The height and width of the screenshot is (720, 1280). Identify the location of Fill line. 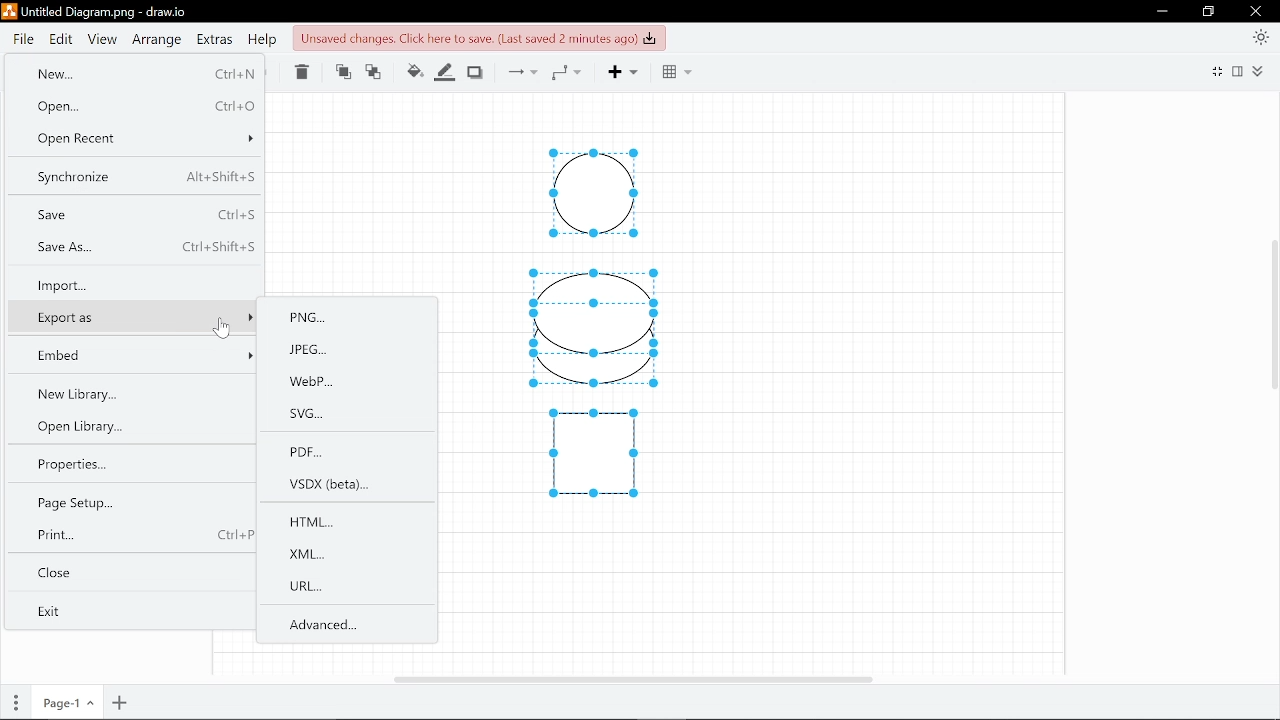
(445, 72).